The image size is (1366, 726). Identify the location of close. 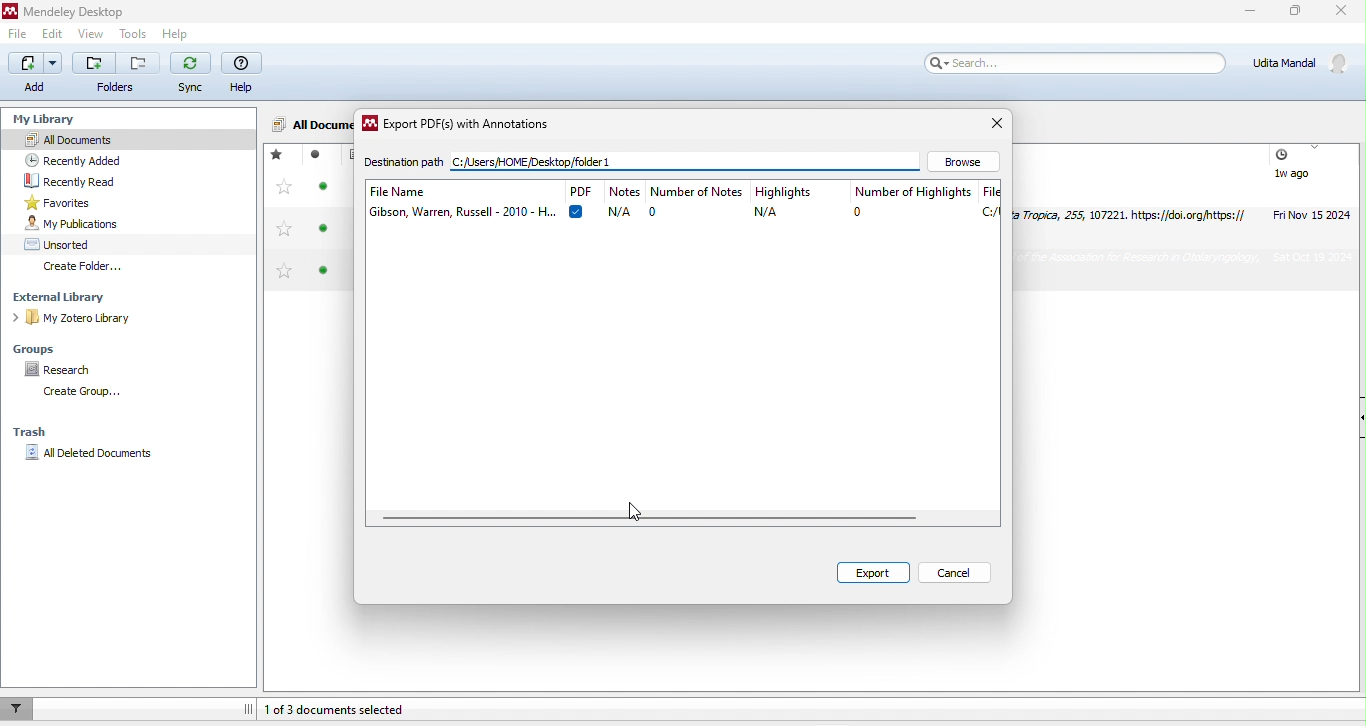
(999, 124).